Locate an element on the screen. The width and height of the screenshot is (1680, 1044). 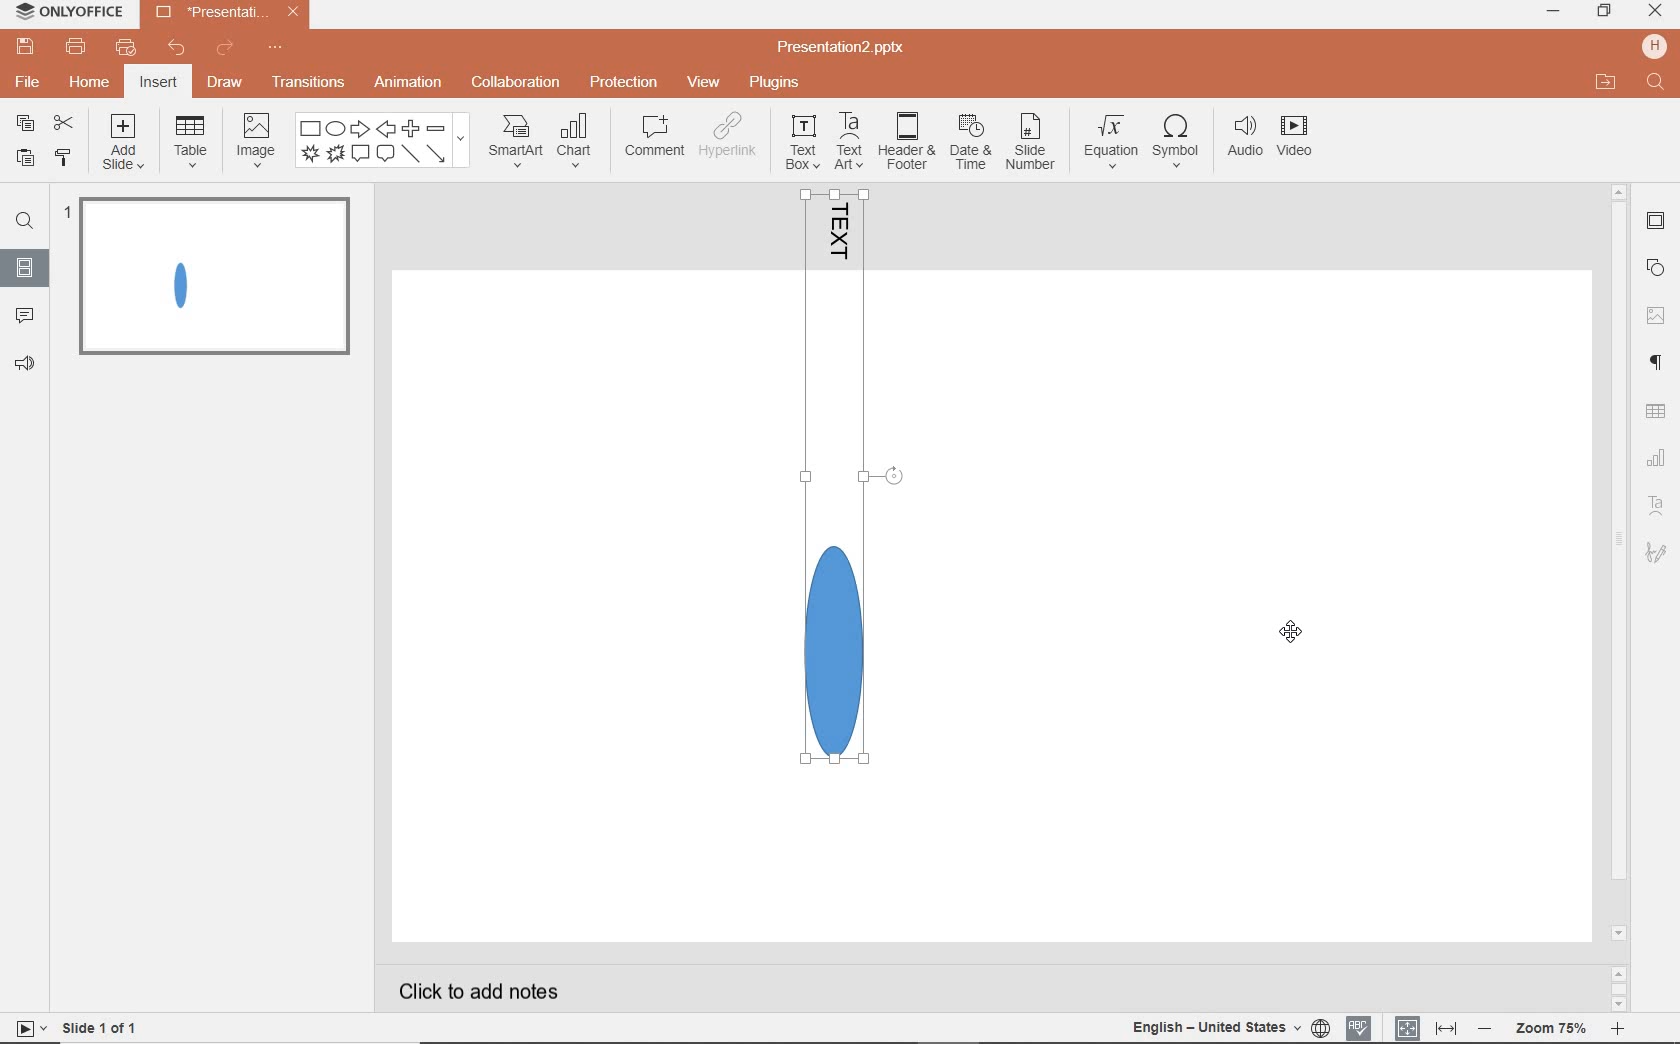
file is located at coordinates (29, 83).